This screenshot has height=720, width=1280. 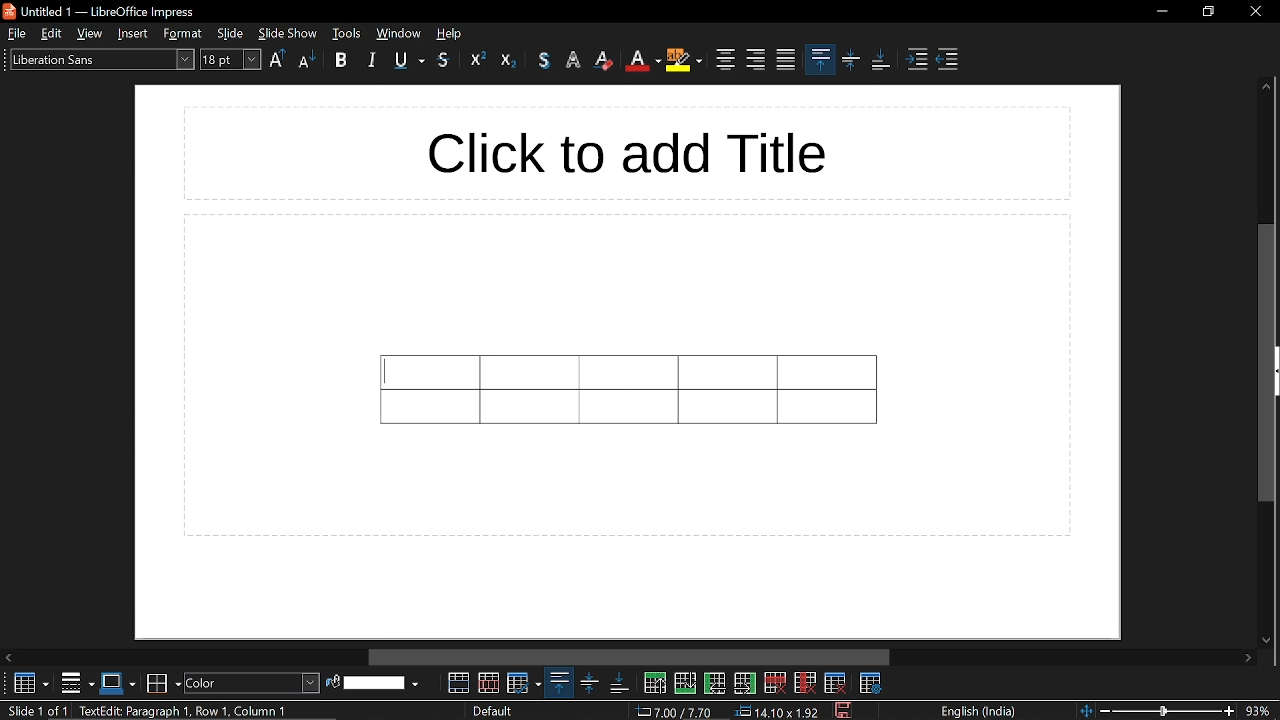 I want to click on strikethrough, so click(x=445, y=63).